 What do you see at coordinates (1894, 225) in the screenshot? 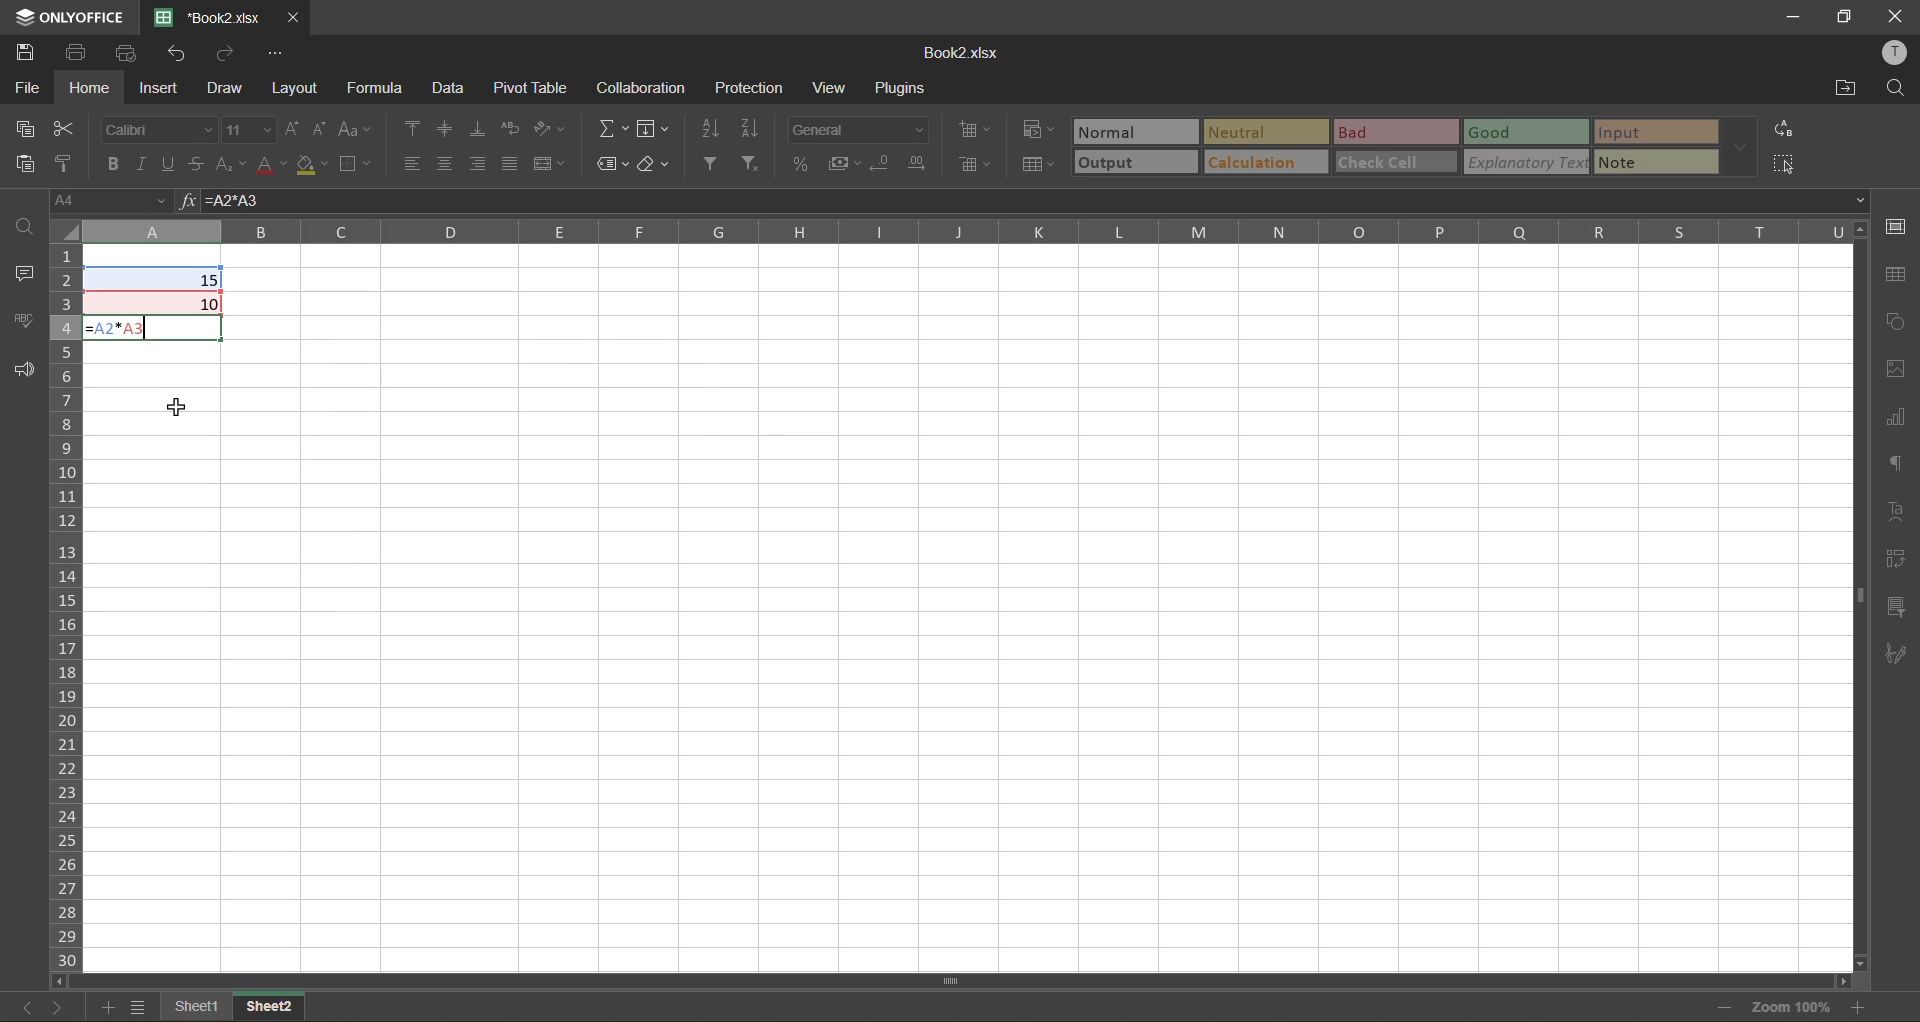
I see `cell settings` at bounding box center [1894, 225].